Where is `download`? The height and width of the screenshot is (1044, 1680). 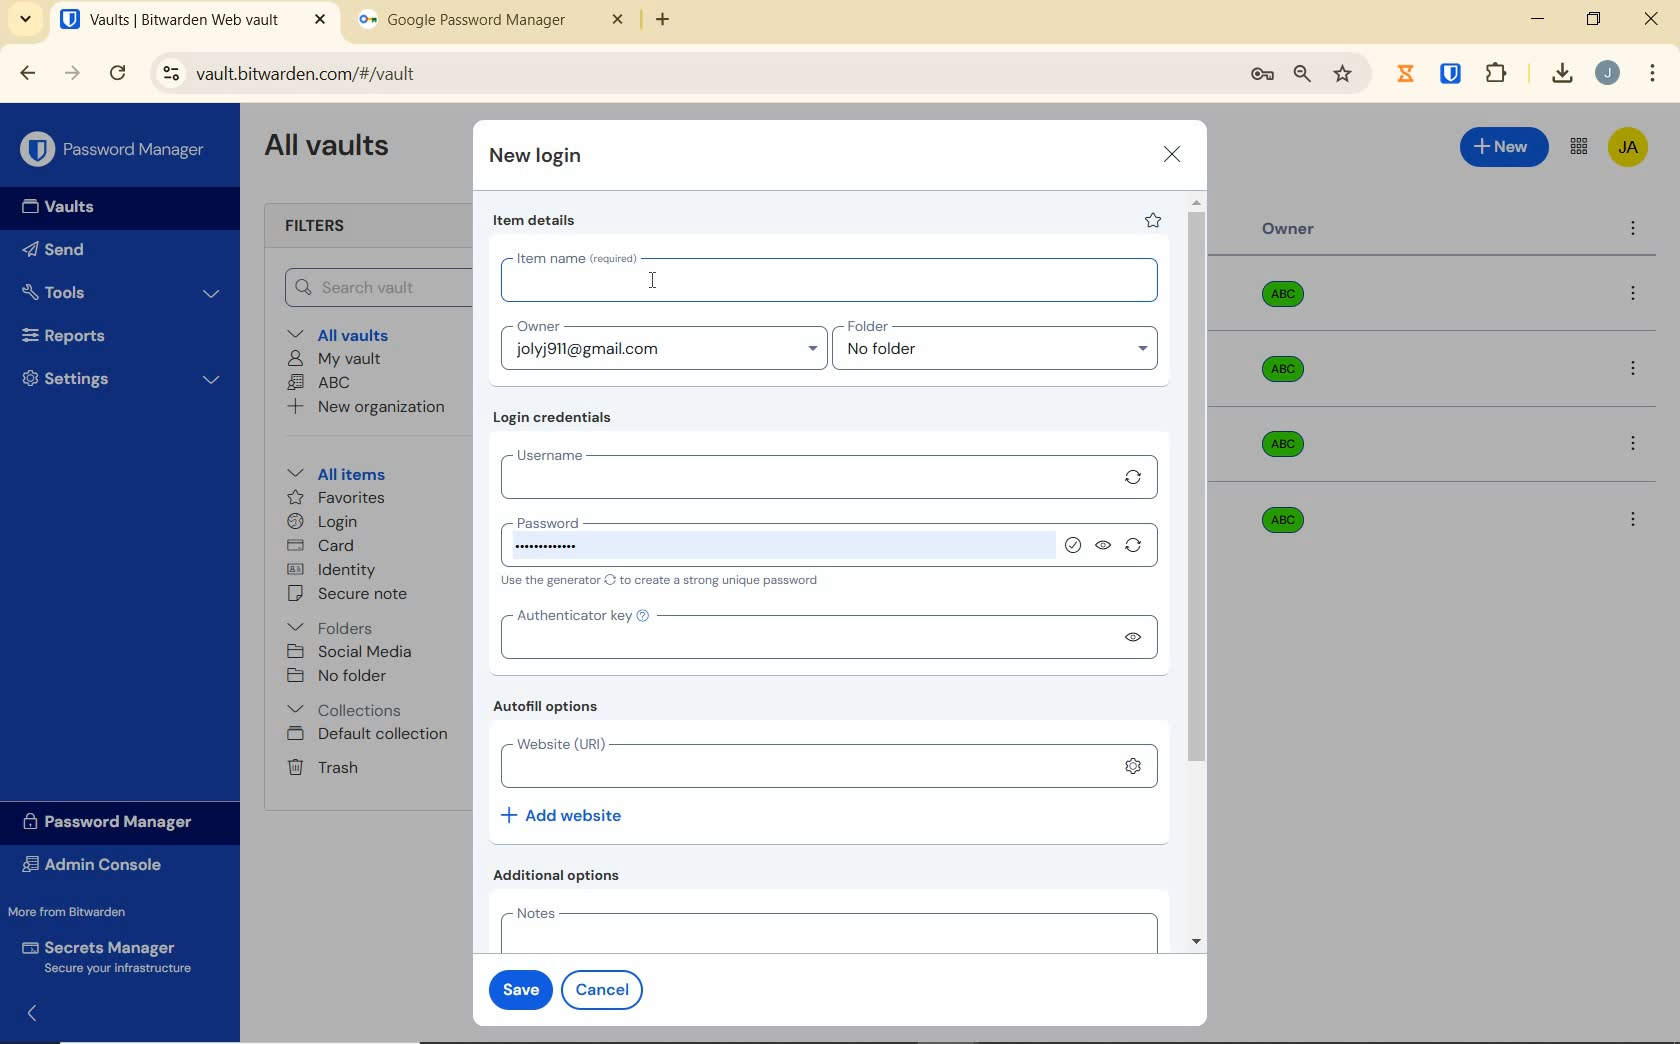 download is located at coordinates (1561, 73).